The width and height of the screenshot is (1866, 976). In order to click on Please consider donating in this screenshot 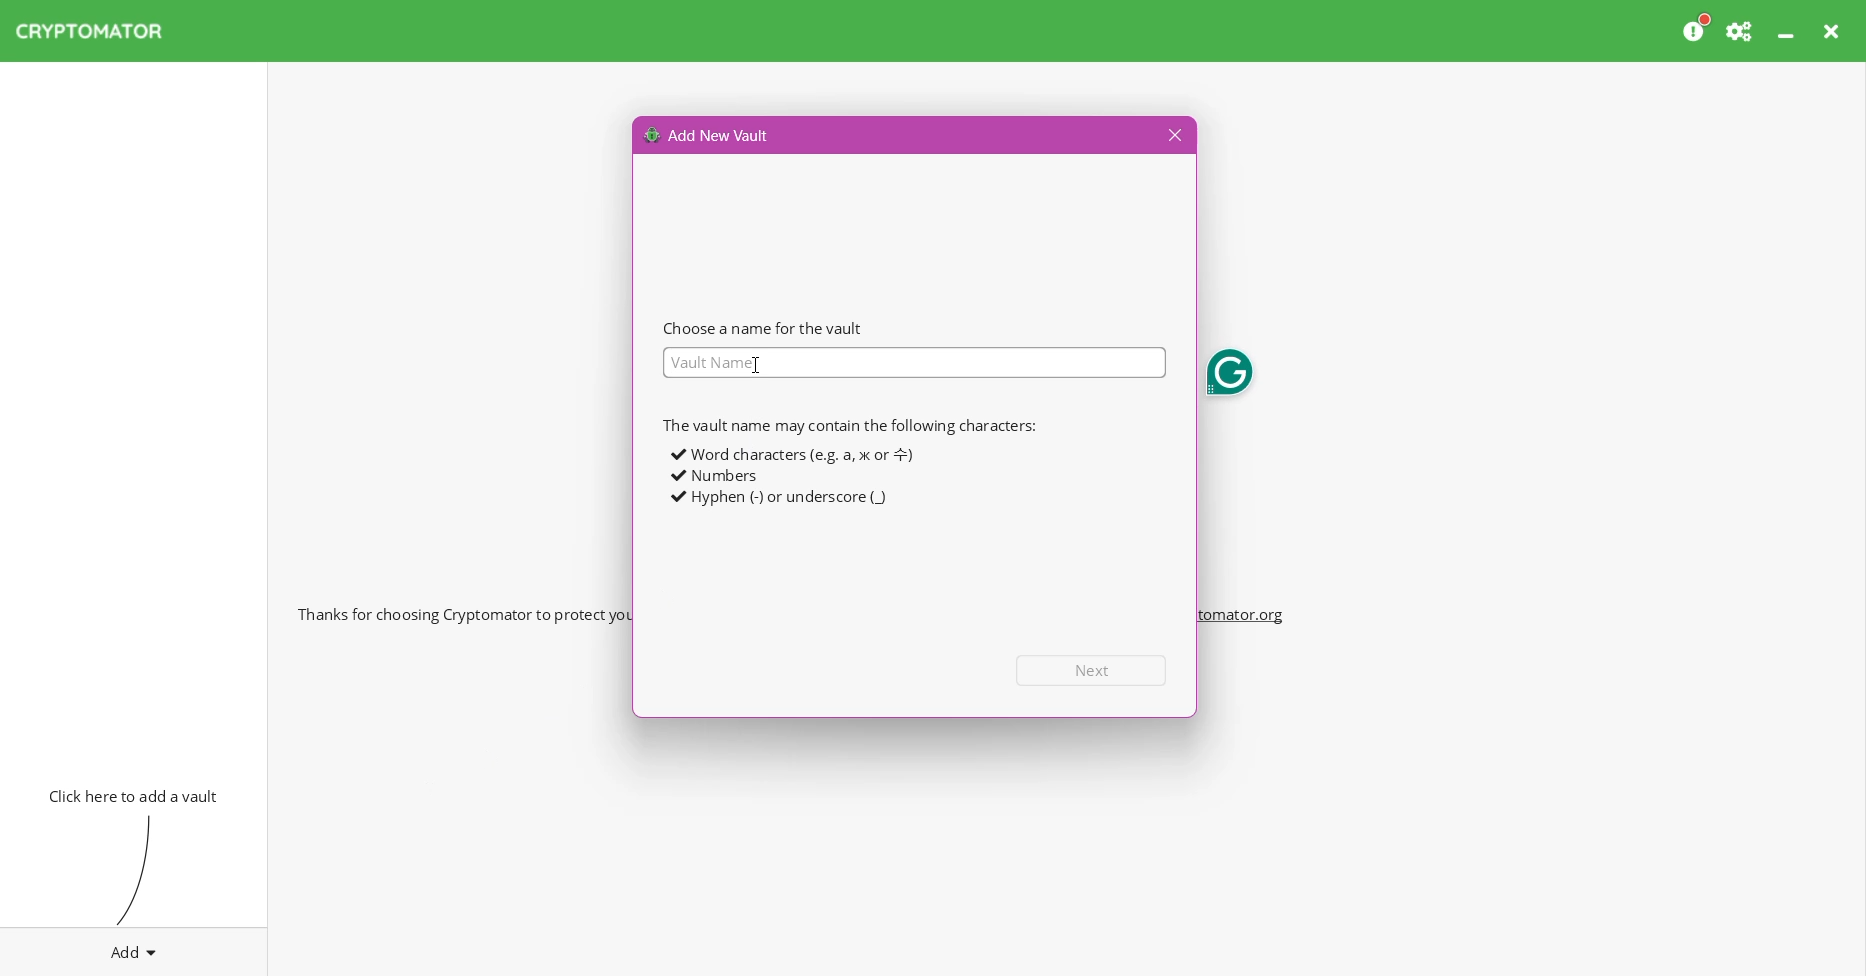, I will do `click(1697, 29)`.